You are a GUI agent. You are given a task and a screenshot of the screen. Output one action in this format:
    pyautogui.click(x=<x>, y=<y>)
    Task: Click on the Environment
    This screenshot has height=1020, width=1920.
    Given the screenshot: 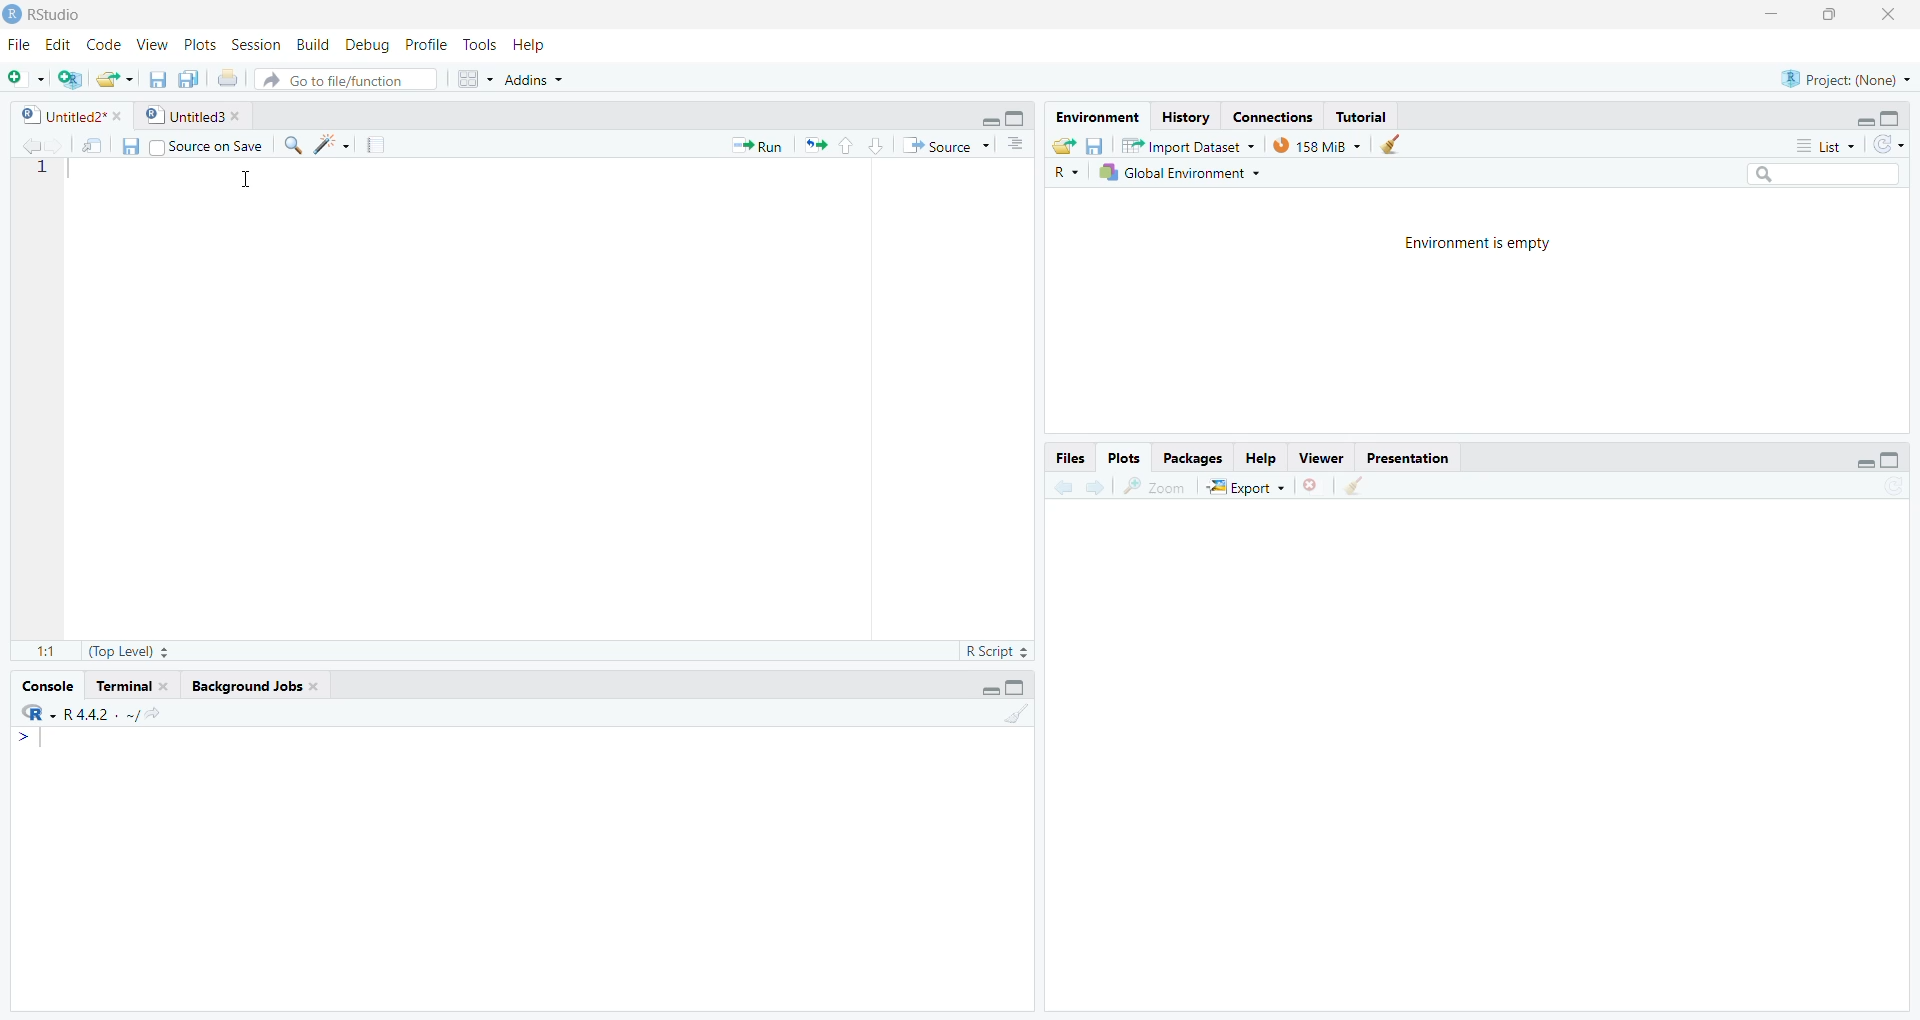 What is the action you would take?
    pyautogui.click(x=1094, y=116)
    